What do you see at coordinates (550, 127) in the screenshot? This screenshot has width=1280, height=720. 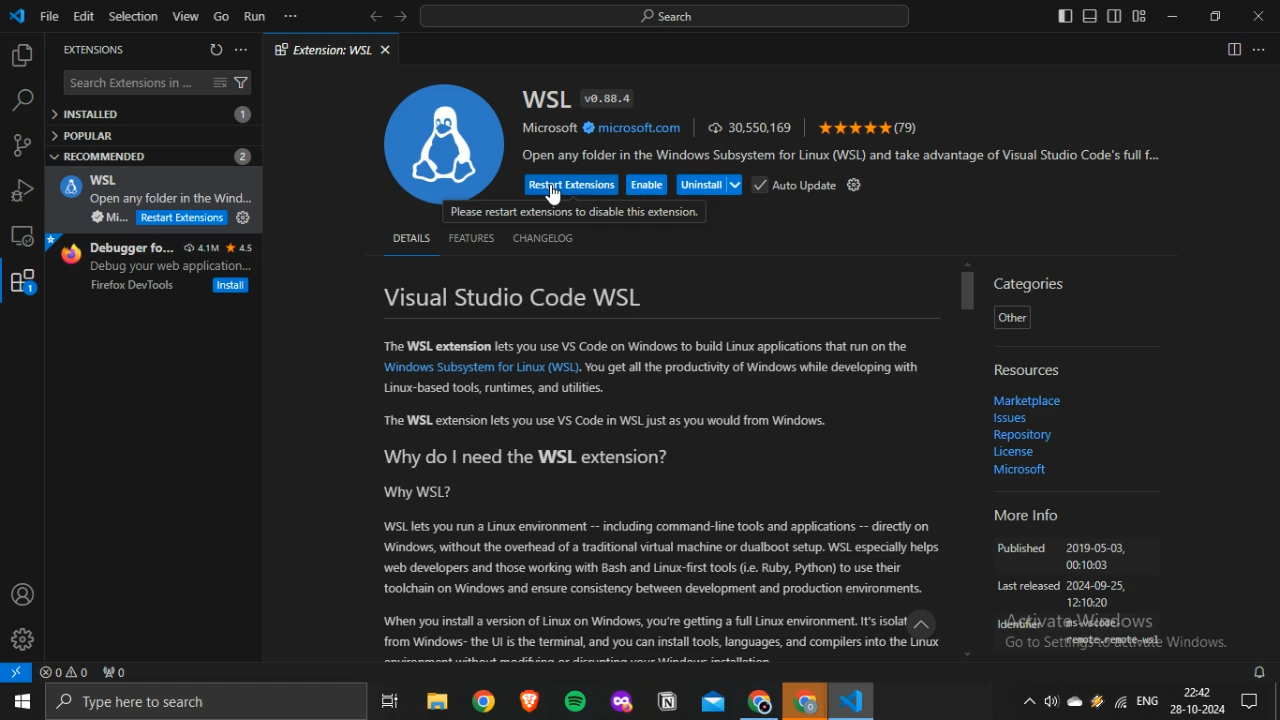 I see `Microsoft` at bounding box center [550, 127].